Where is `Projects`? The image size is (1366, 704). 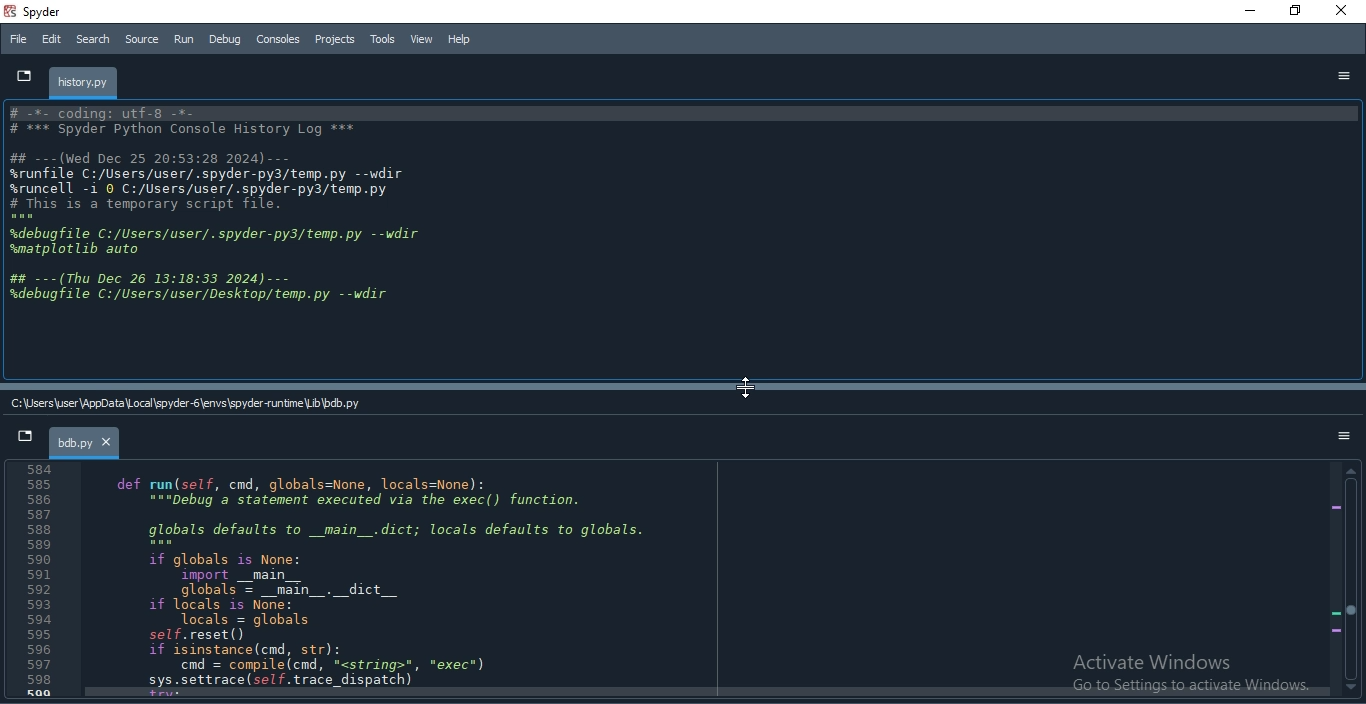
Projects is located at coordinates (337, 40).